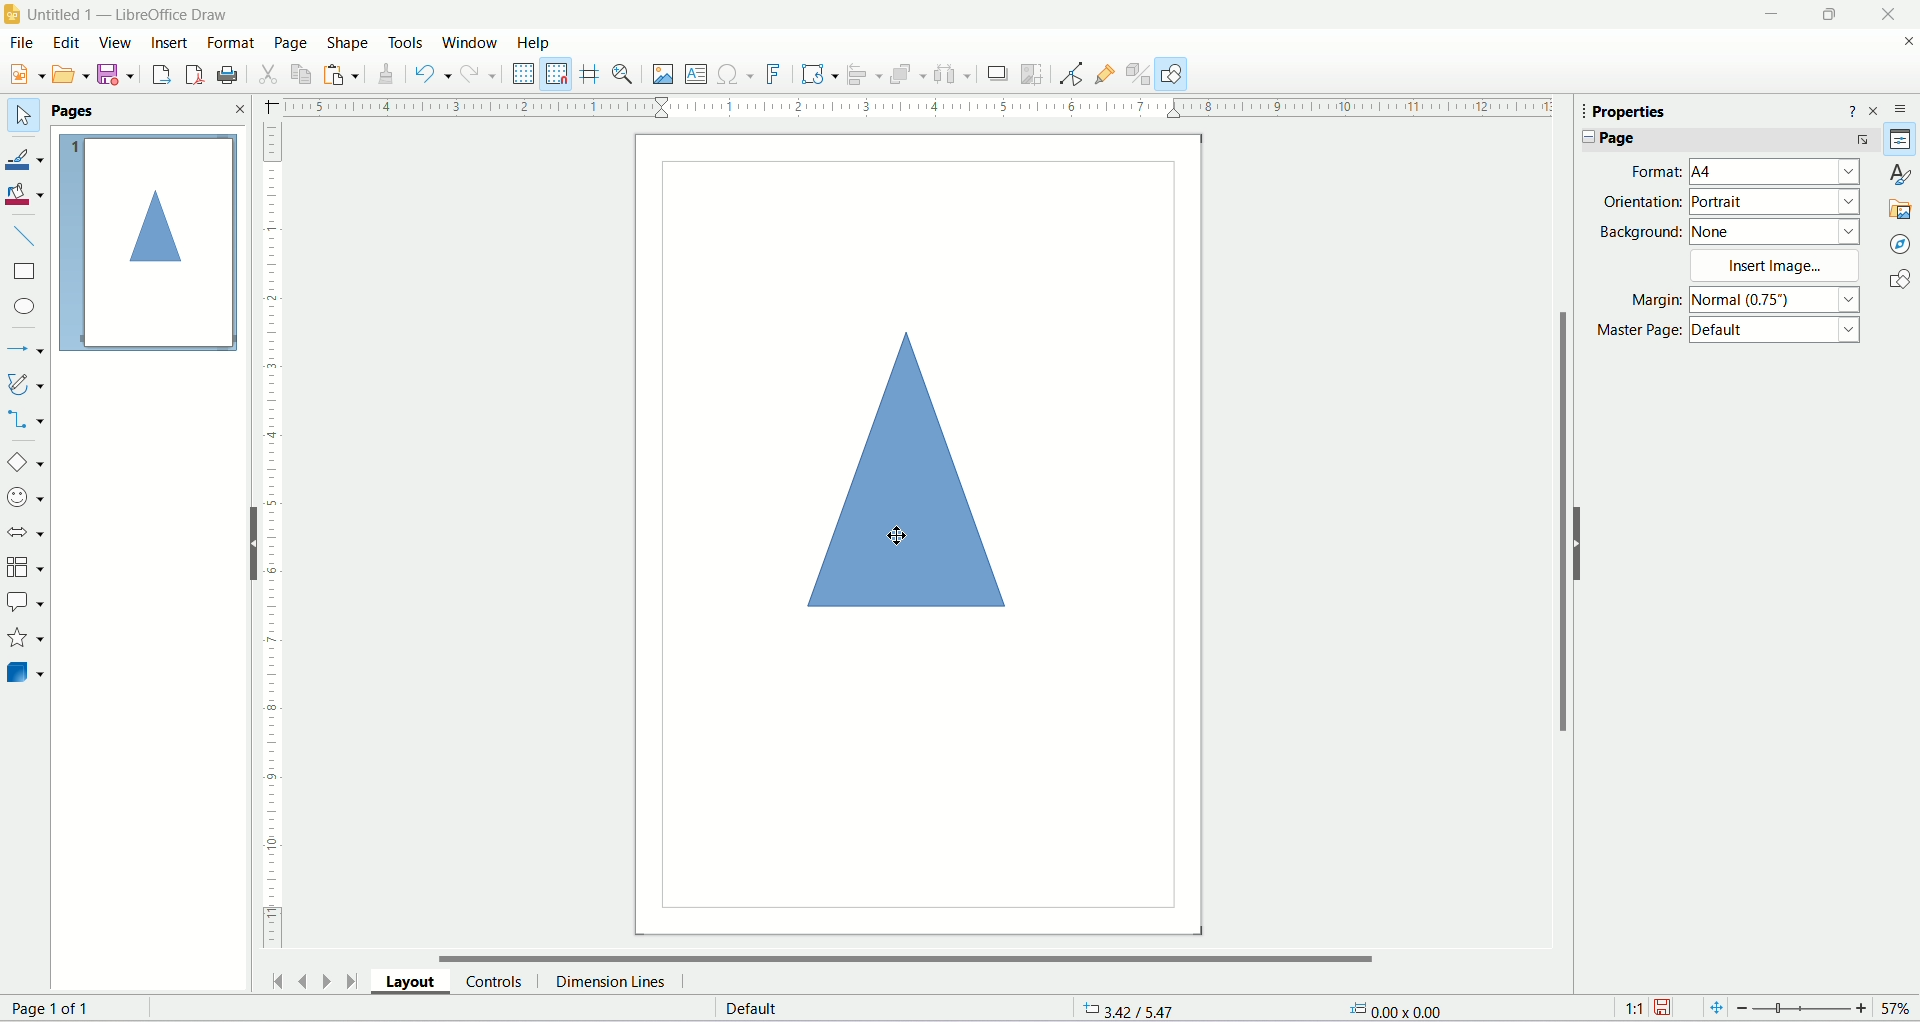 The width and height of the screenshot is (1920, 1022). Describe the element at coordinates (1771, 13) in the screenshot. I see `Minimize` at that location.